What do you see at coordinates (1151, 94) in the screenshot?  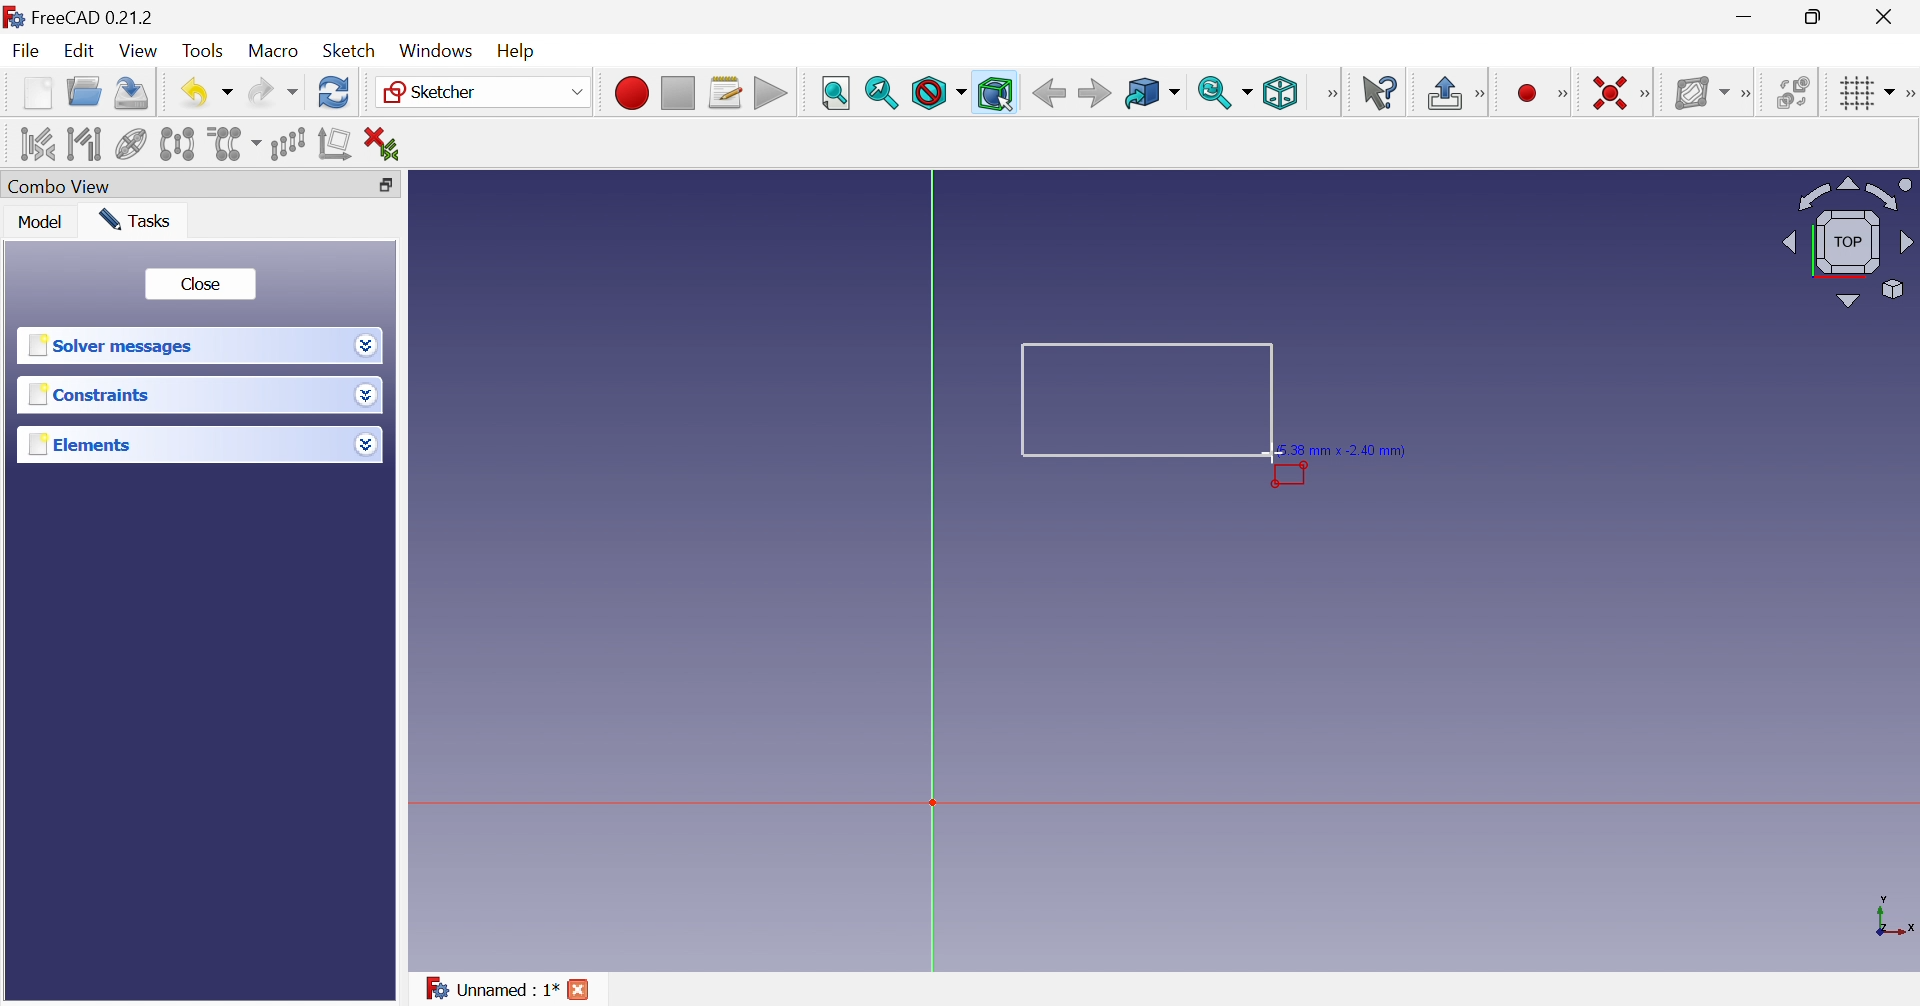 I see `Go to linked object` at bounding box center [1151, 94].